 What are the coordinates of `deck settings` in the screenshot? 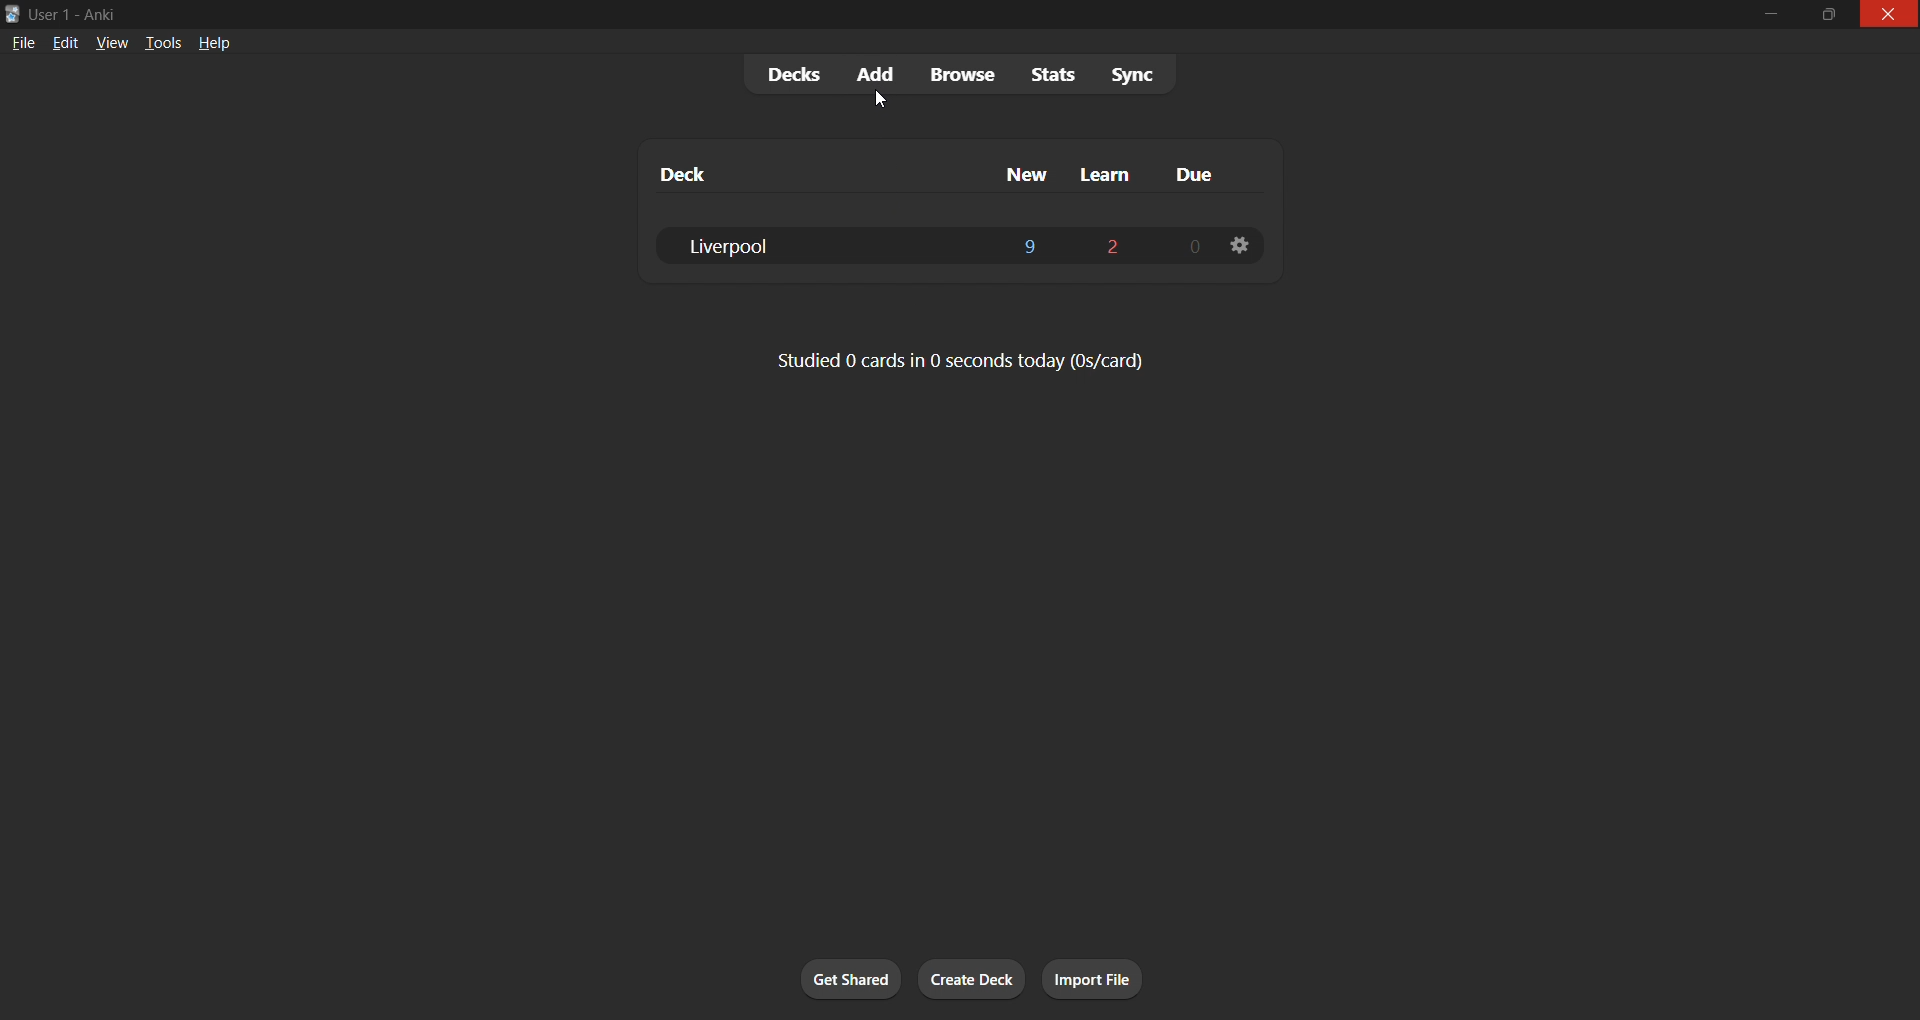 It's located at (1244, 244).